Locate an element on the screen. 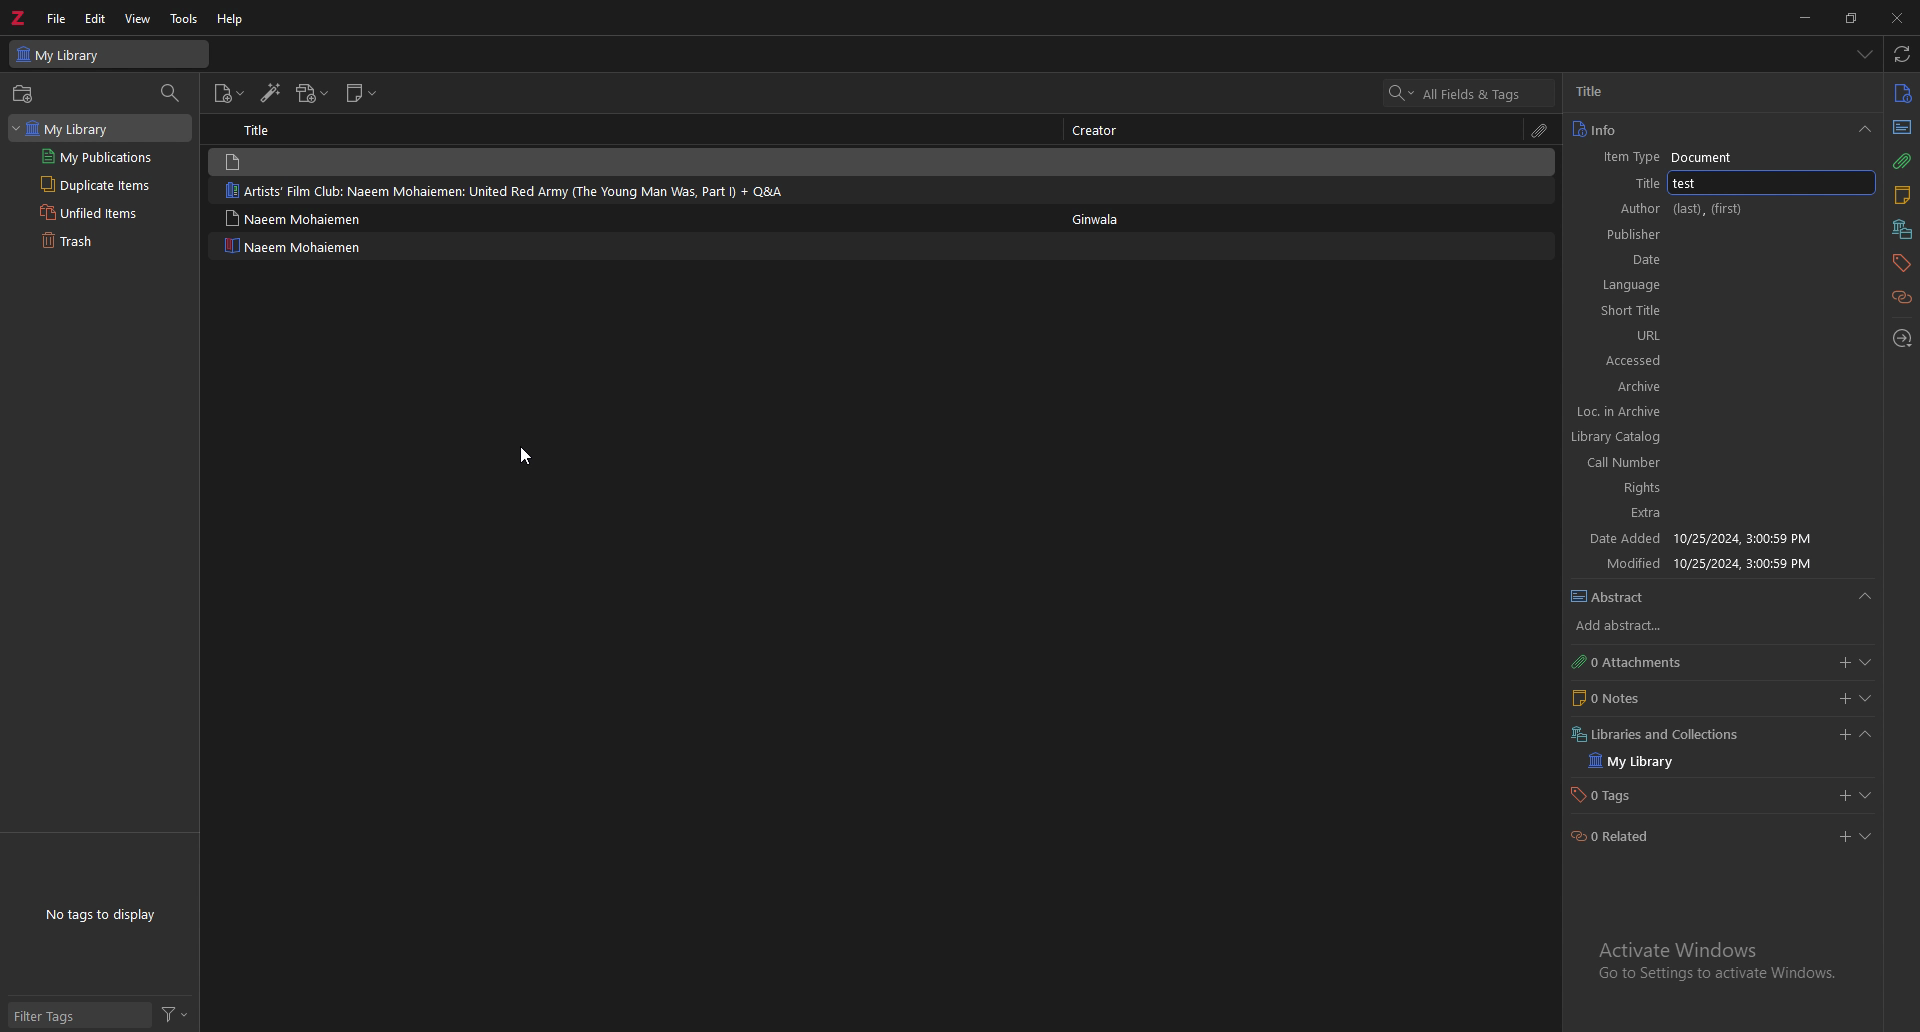  attachments is located at coordinates (1902, 161).